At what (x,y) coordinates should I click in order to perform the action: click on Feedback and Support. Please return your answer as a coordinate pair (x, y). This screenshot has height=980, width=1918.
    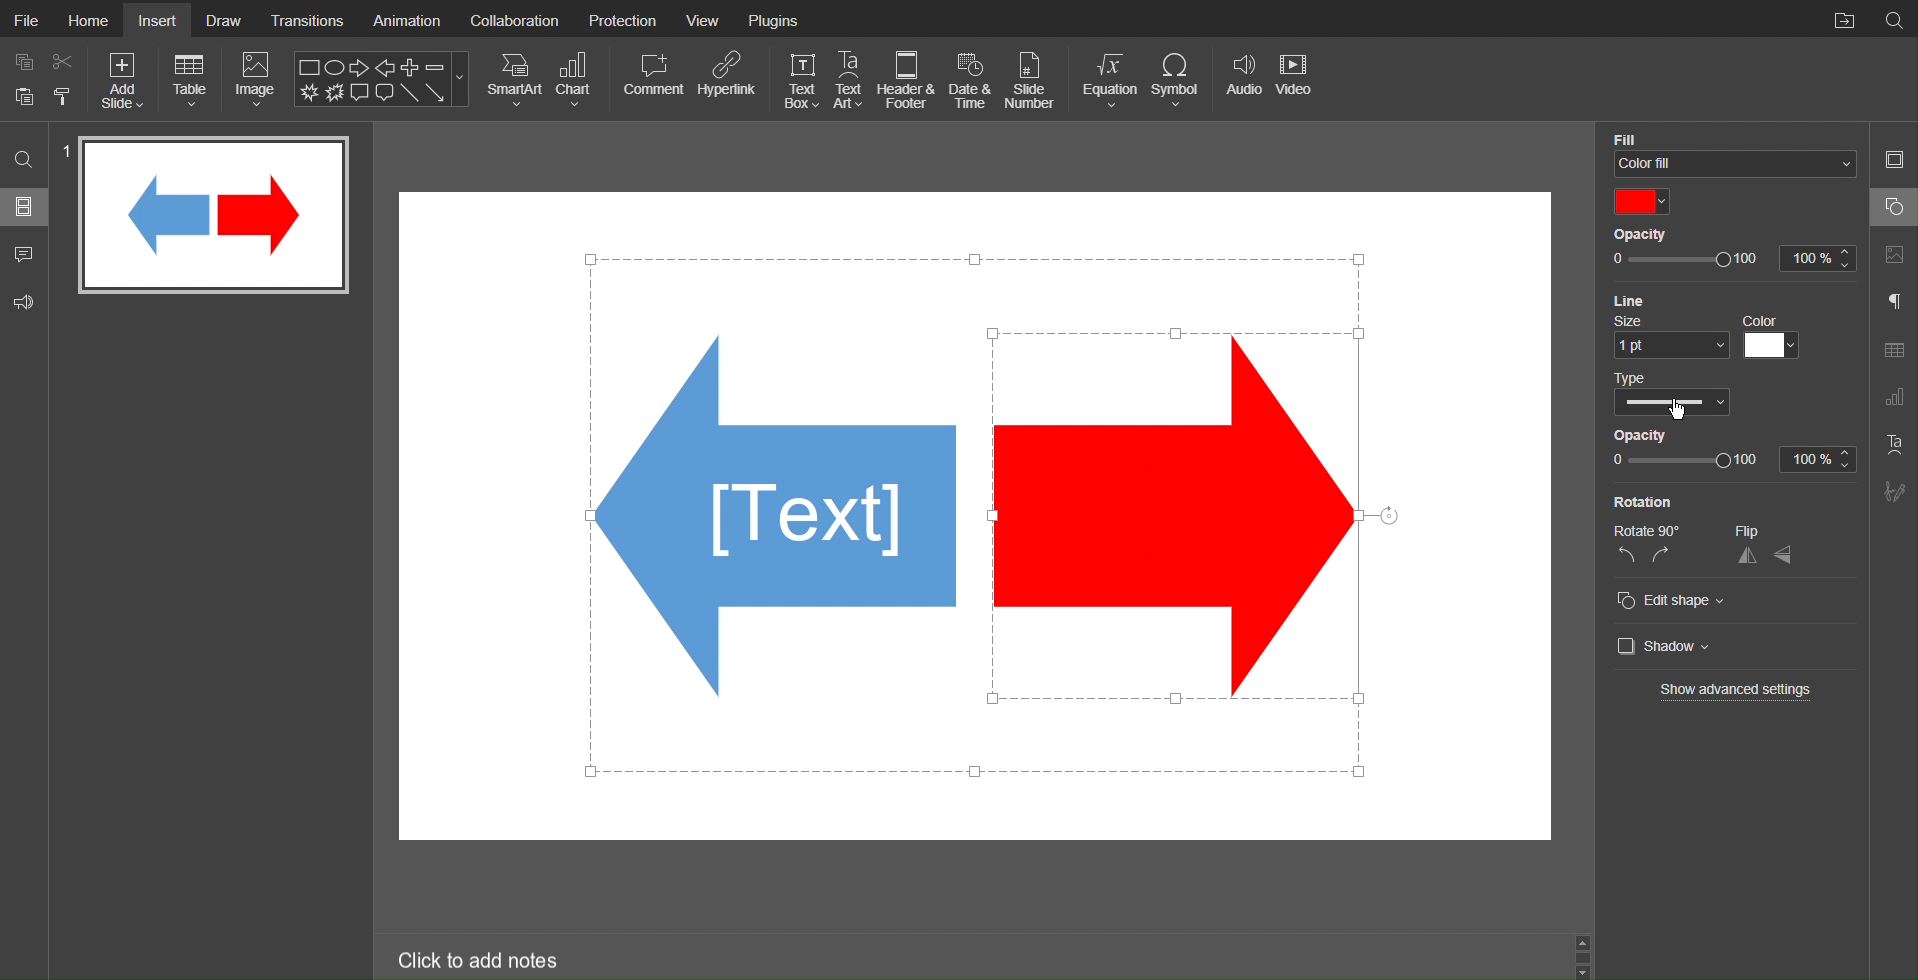
    Looking at the image, I should click on (25, 299).